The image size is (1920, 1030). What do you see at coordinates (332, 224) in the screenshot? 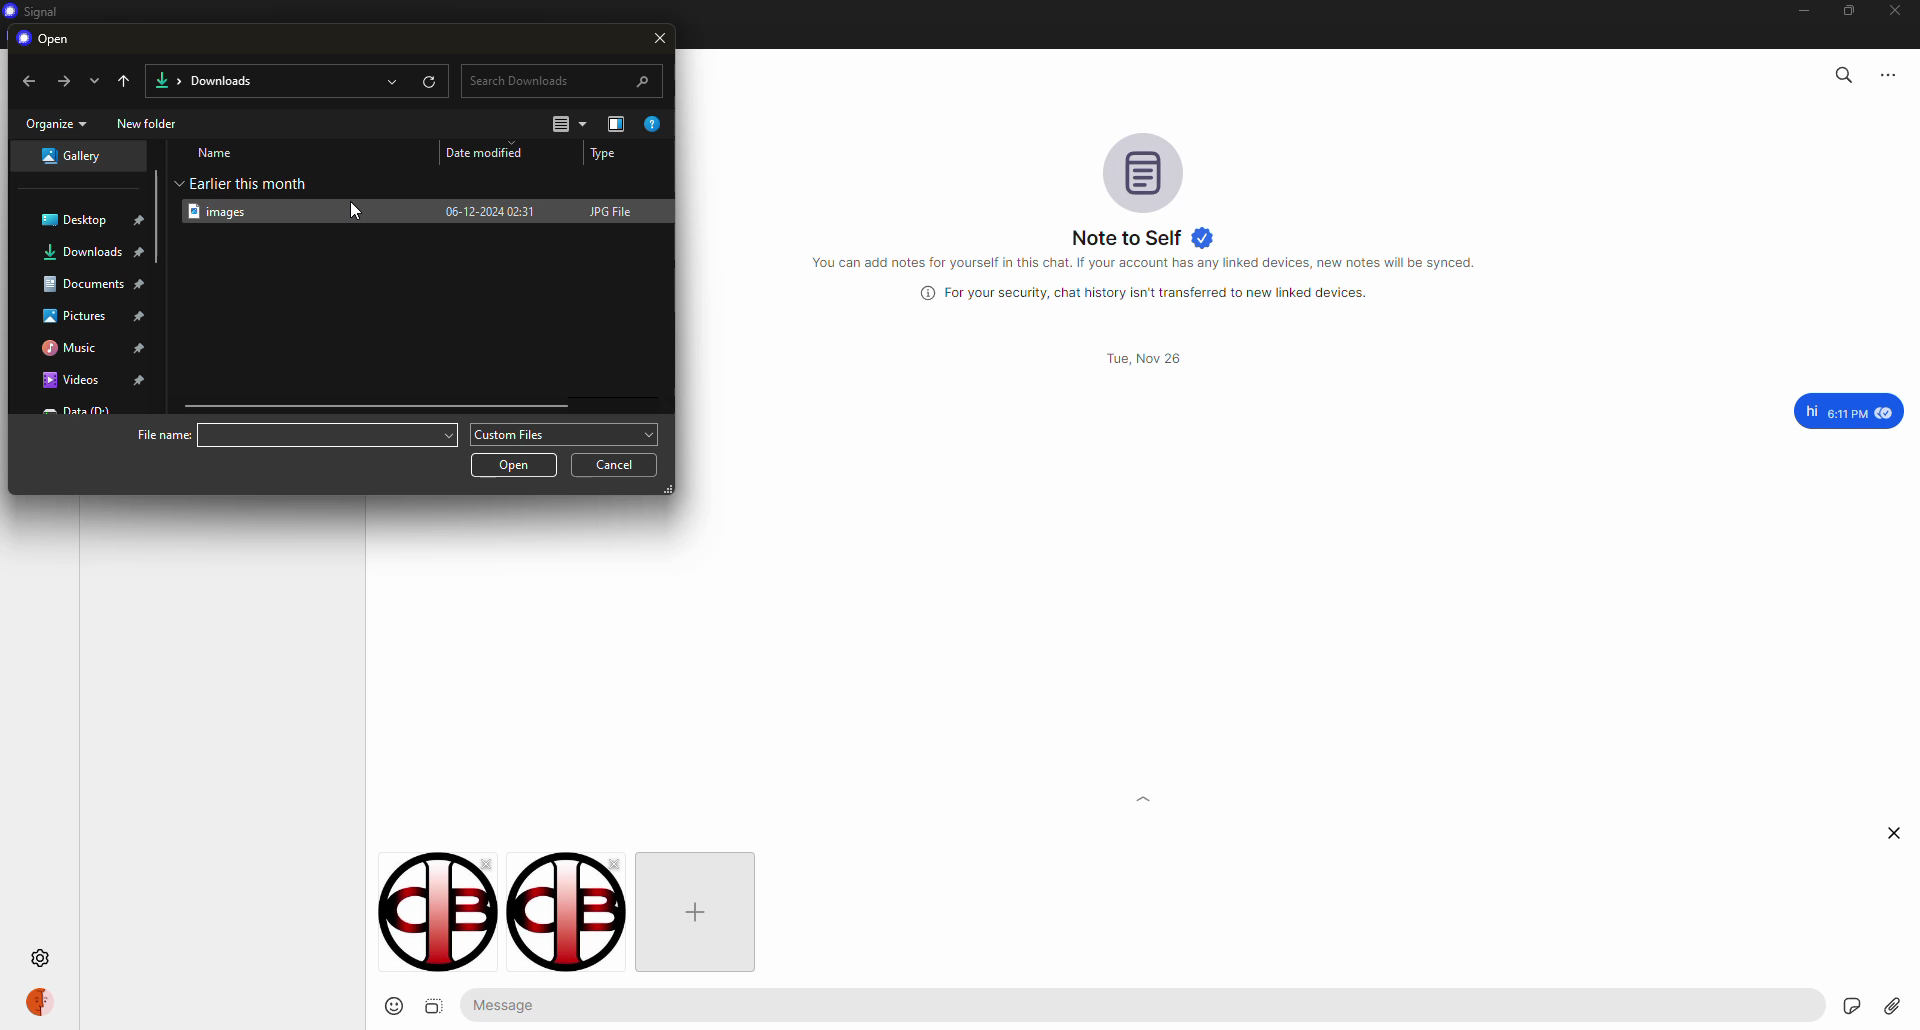
I see `cursor` at bounding box center [332, 224].